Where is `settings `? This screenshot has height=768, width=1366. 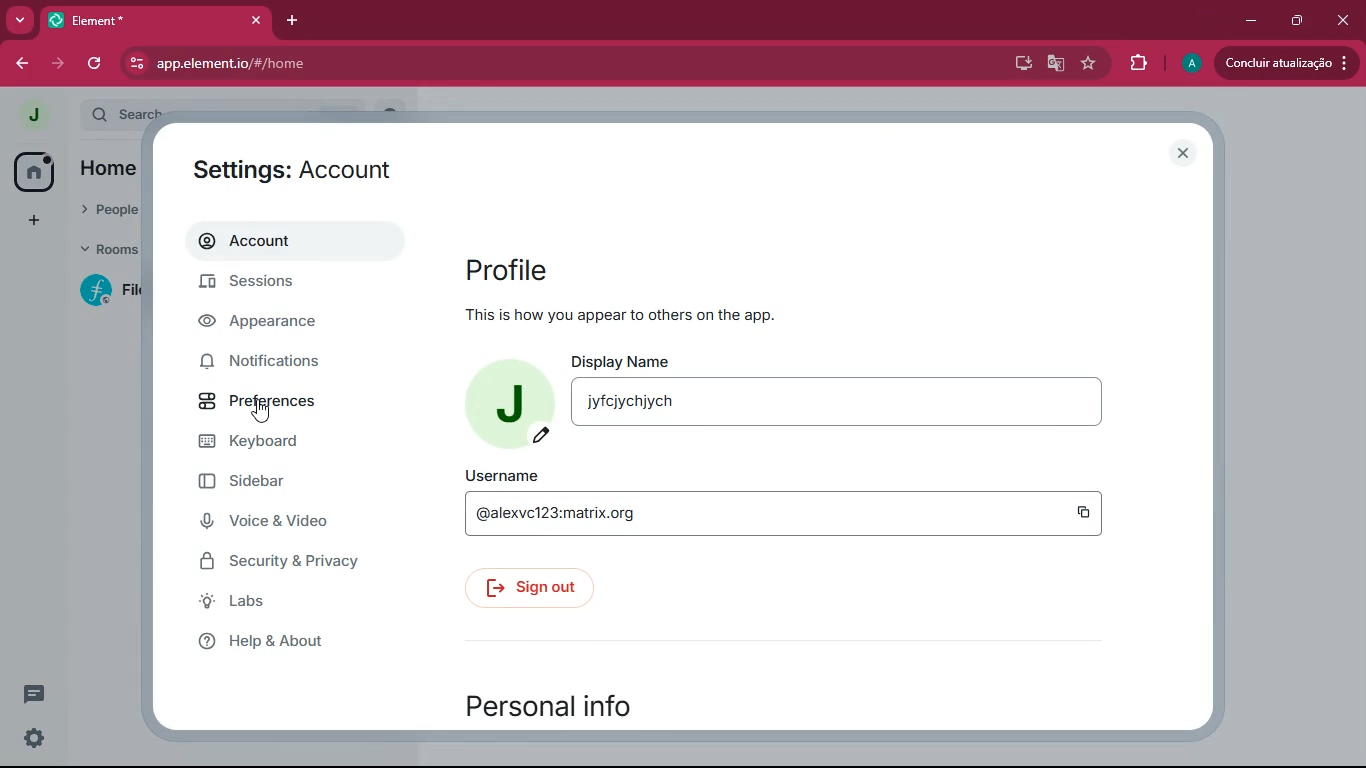 settings  is located at coordinates (34, 741).